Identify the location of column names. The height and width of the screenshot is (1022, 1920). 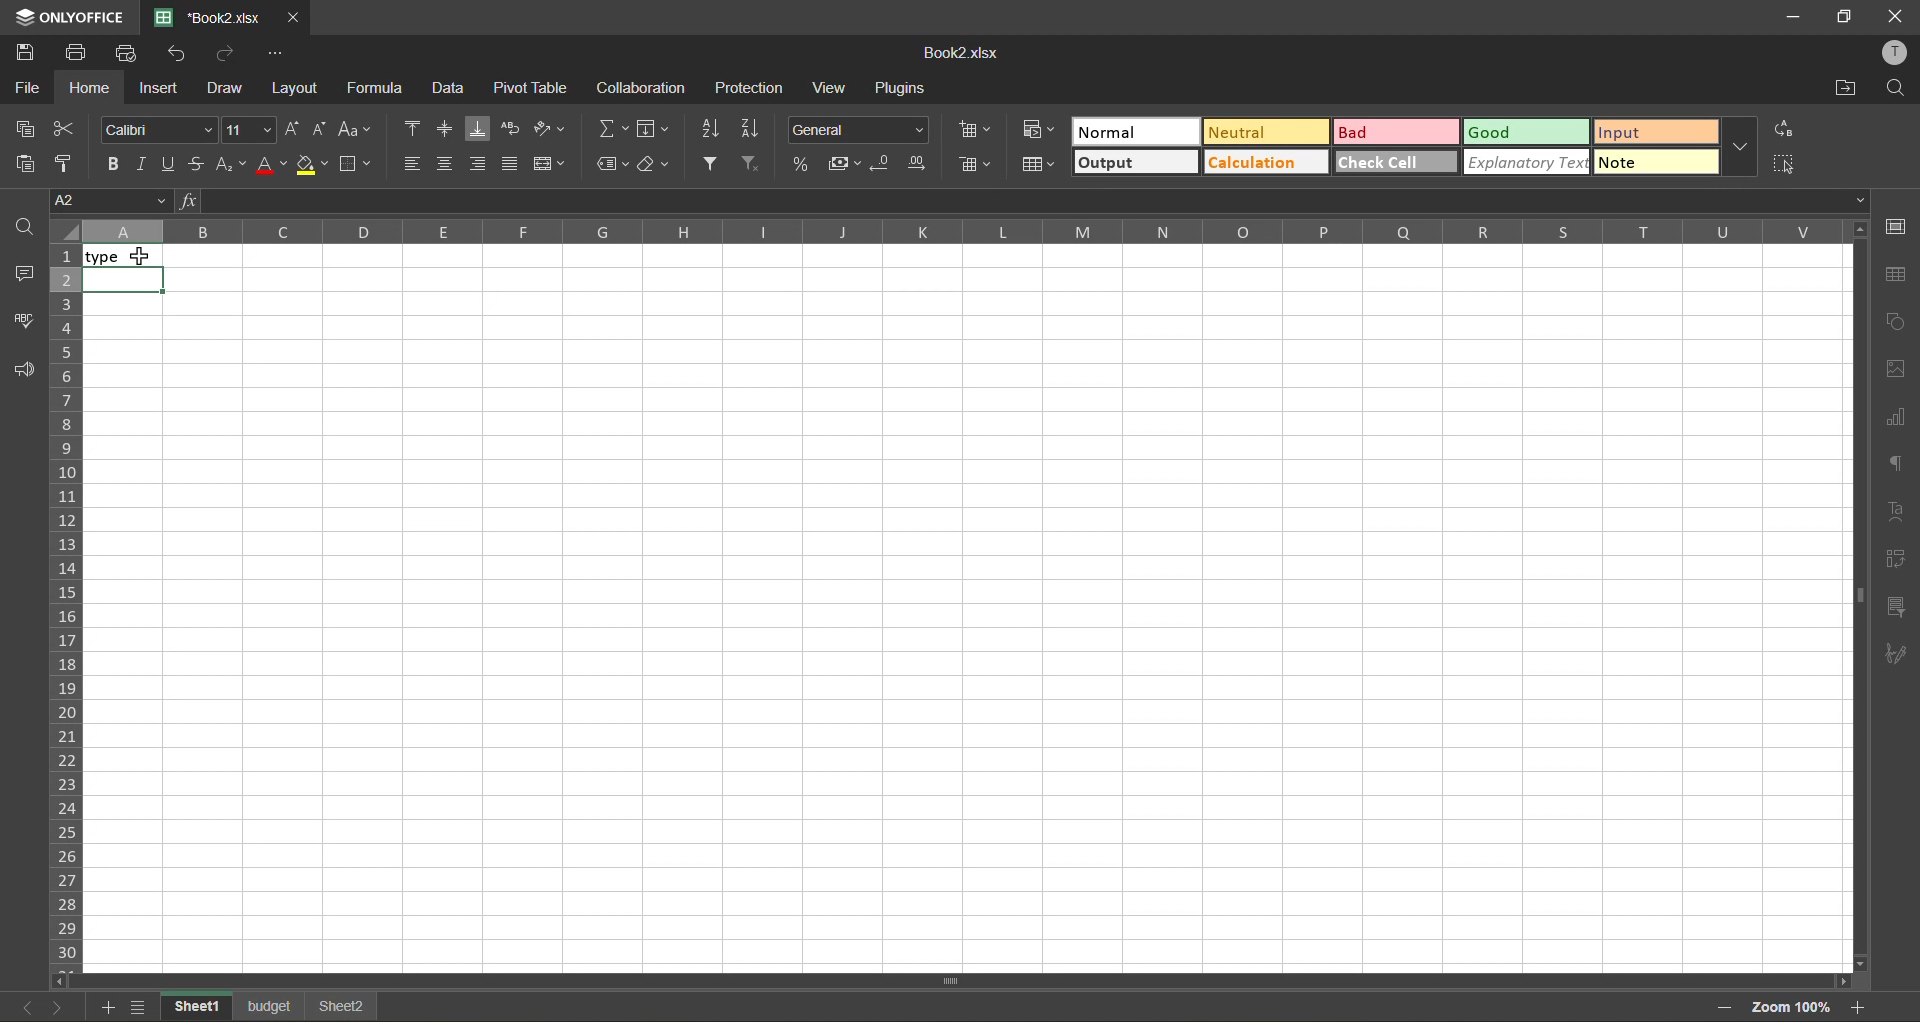
(964, 231).